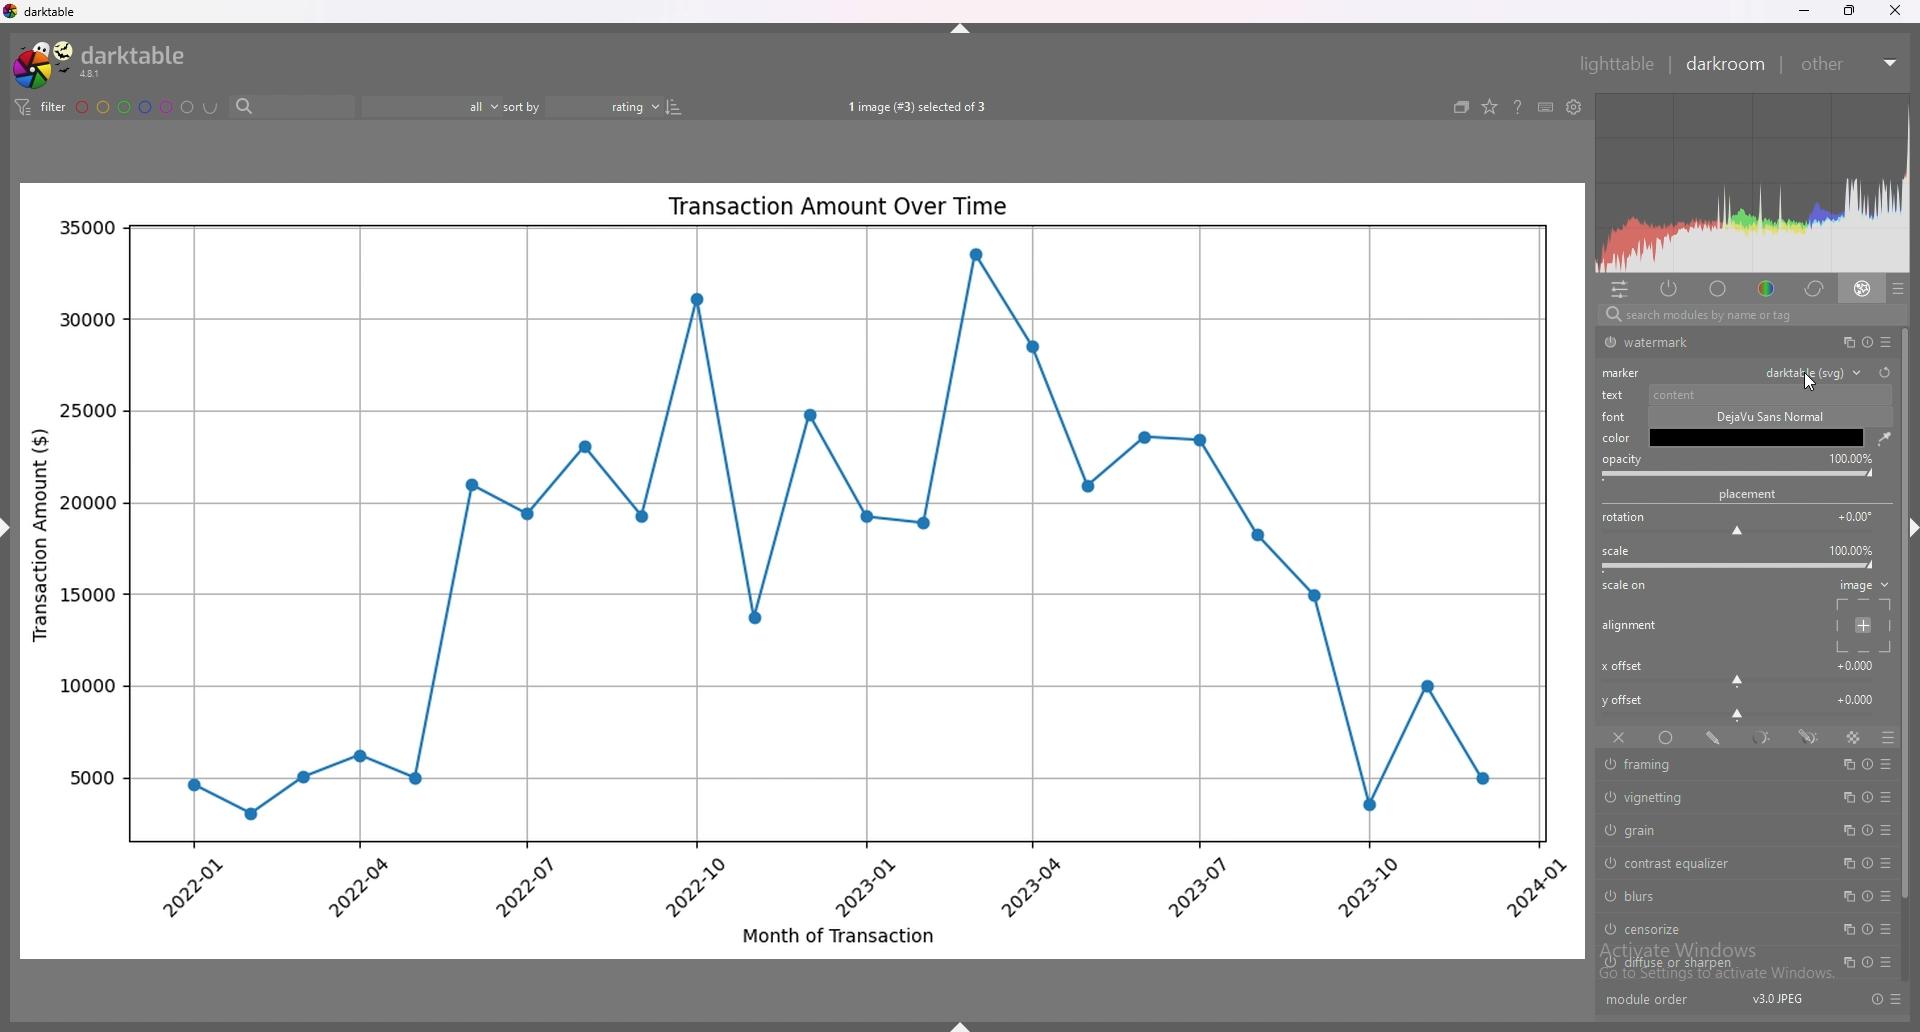 This screenshot has height=1032, width=1920. What do you see at coordinates (1752, 183) in the screenshot?
I see `heat map` at bounding box center [1752, 183].